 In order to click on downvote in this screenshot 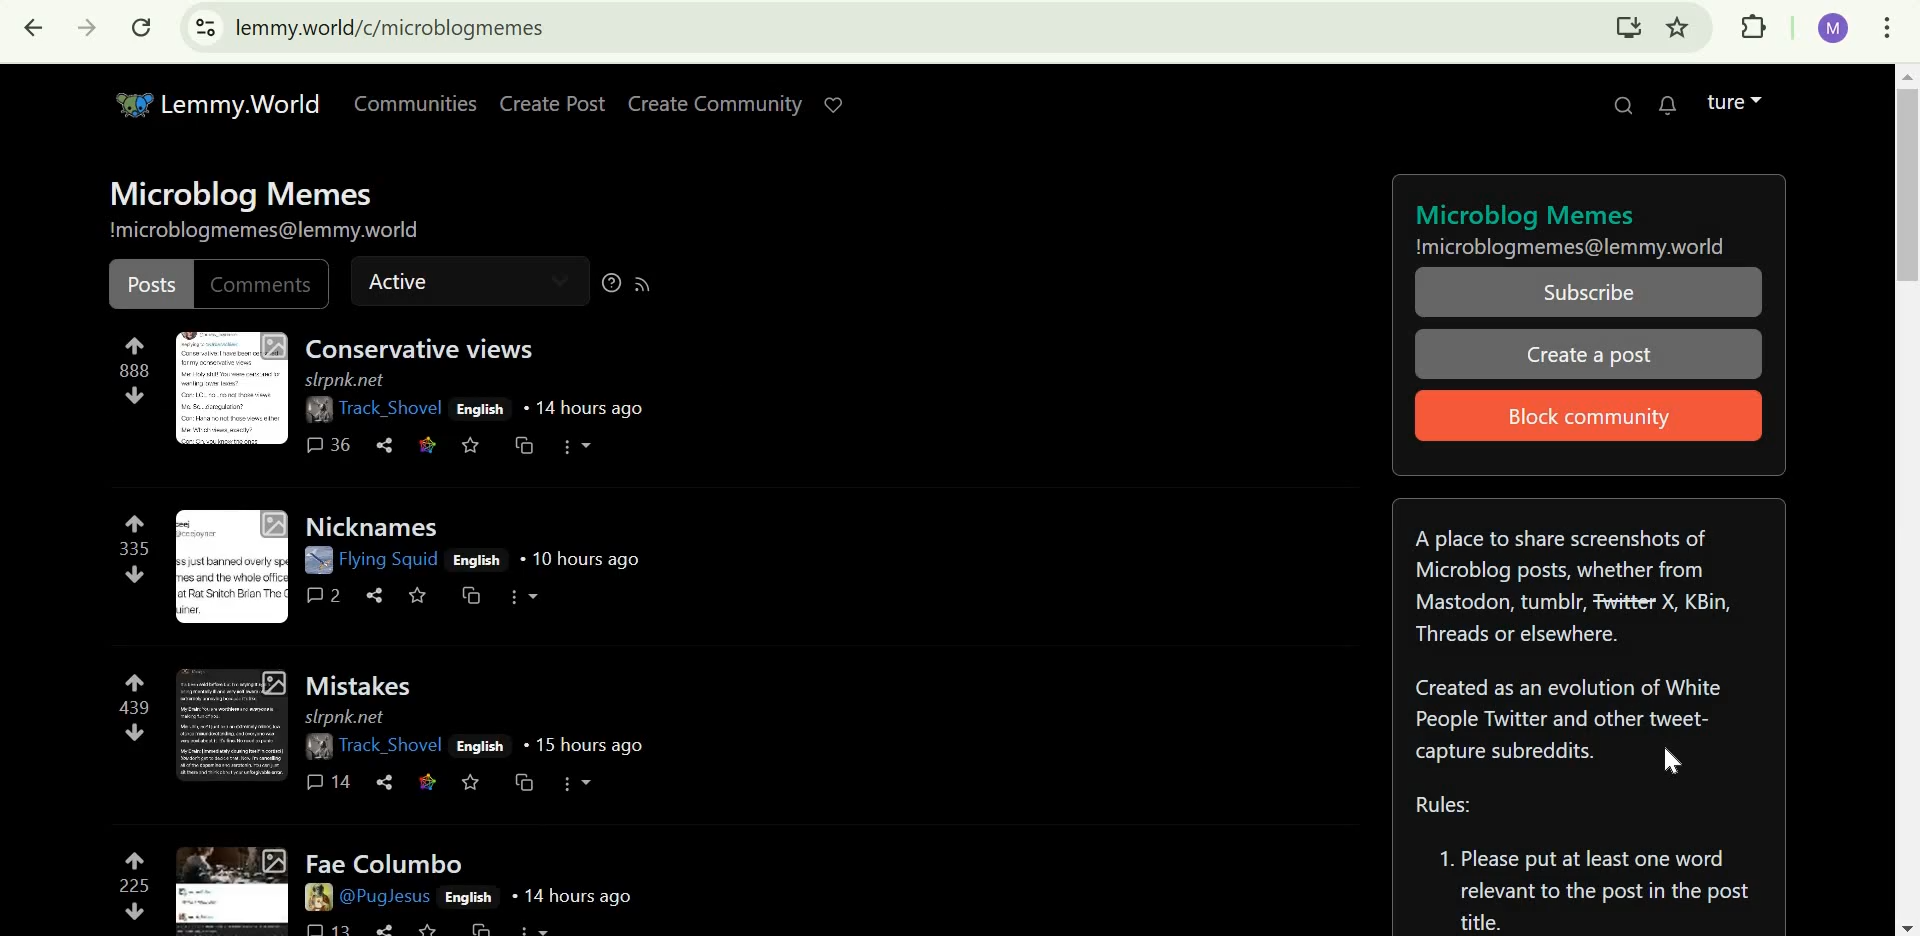, I will do `click(136, 734)`.